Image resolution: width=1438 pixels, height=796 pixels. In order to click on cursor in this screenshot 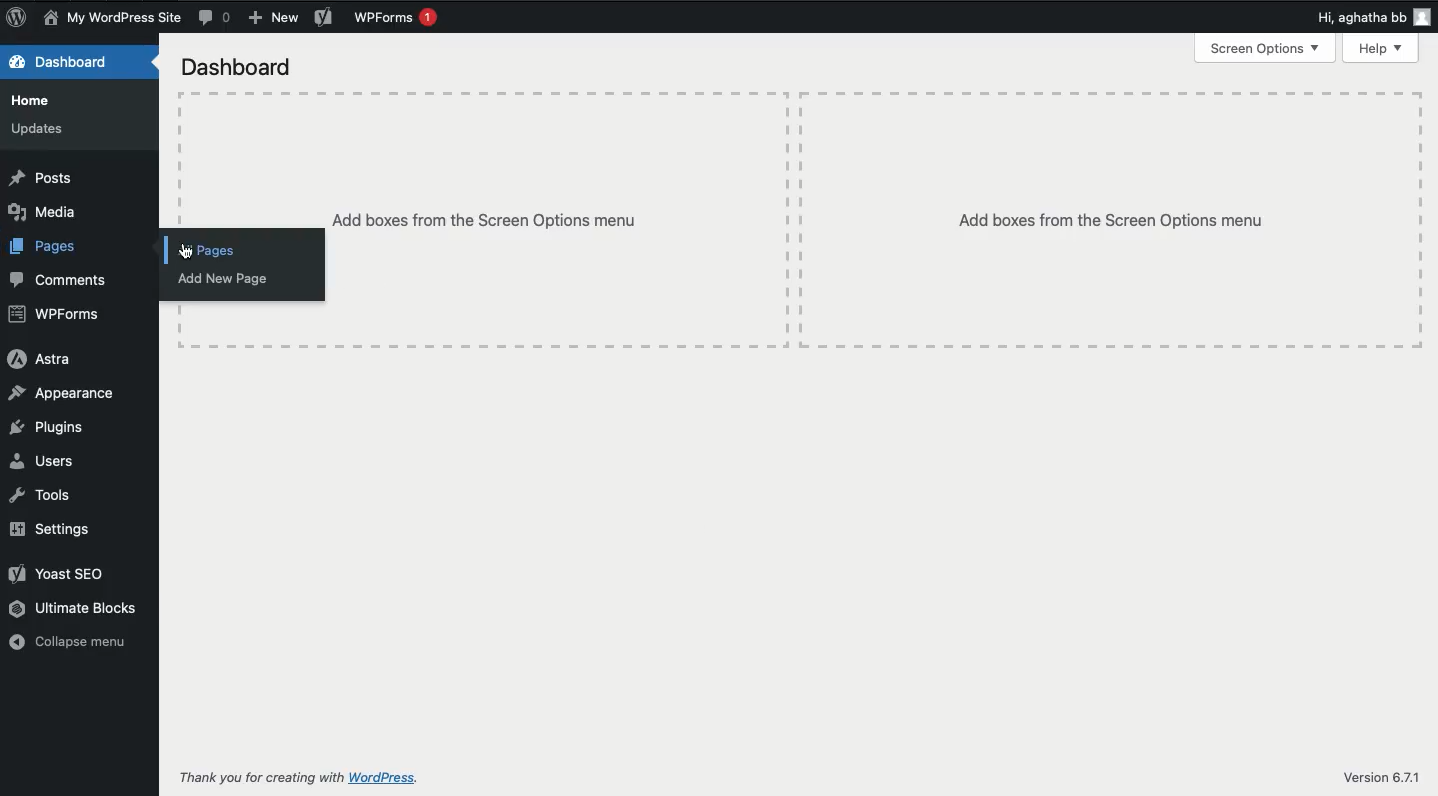, I will do `click(188, 251)`.